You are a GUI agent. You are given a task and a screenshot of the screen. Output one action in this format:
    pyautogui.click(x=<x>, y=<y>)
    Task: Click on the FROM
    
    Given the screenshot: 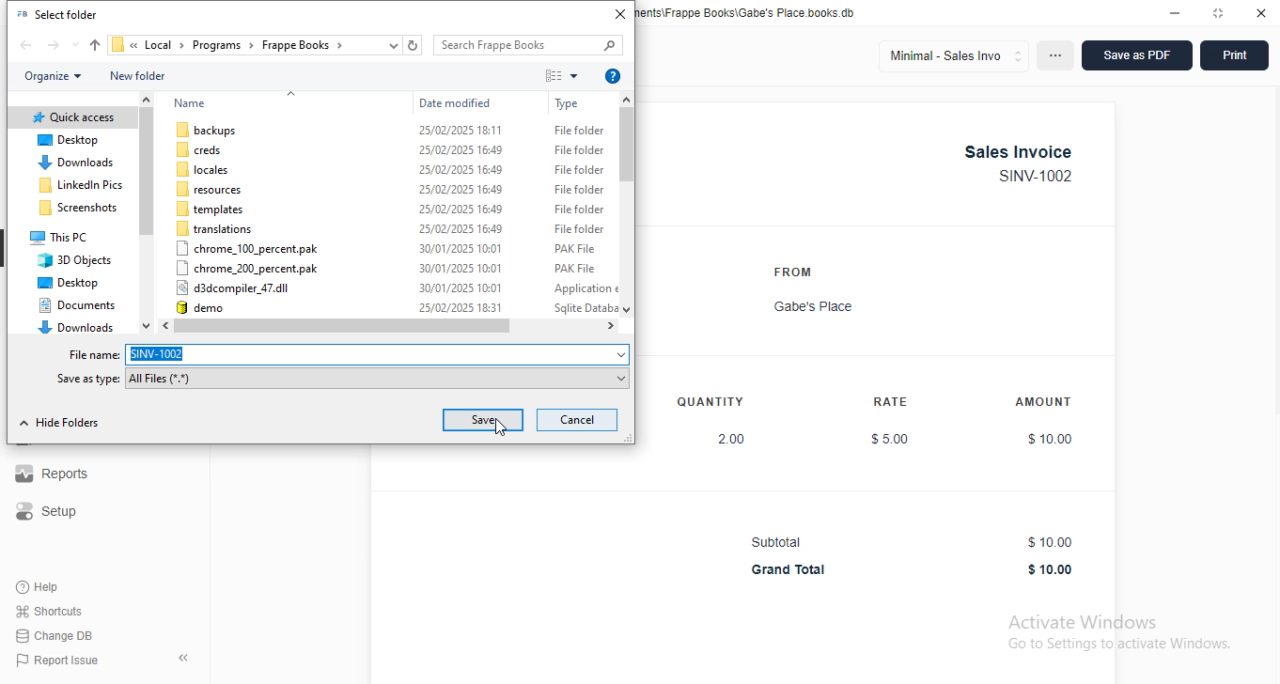 What is the action you would take?
    pyautogui.click(x=795, y=272)
    